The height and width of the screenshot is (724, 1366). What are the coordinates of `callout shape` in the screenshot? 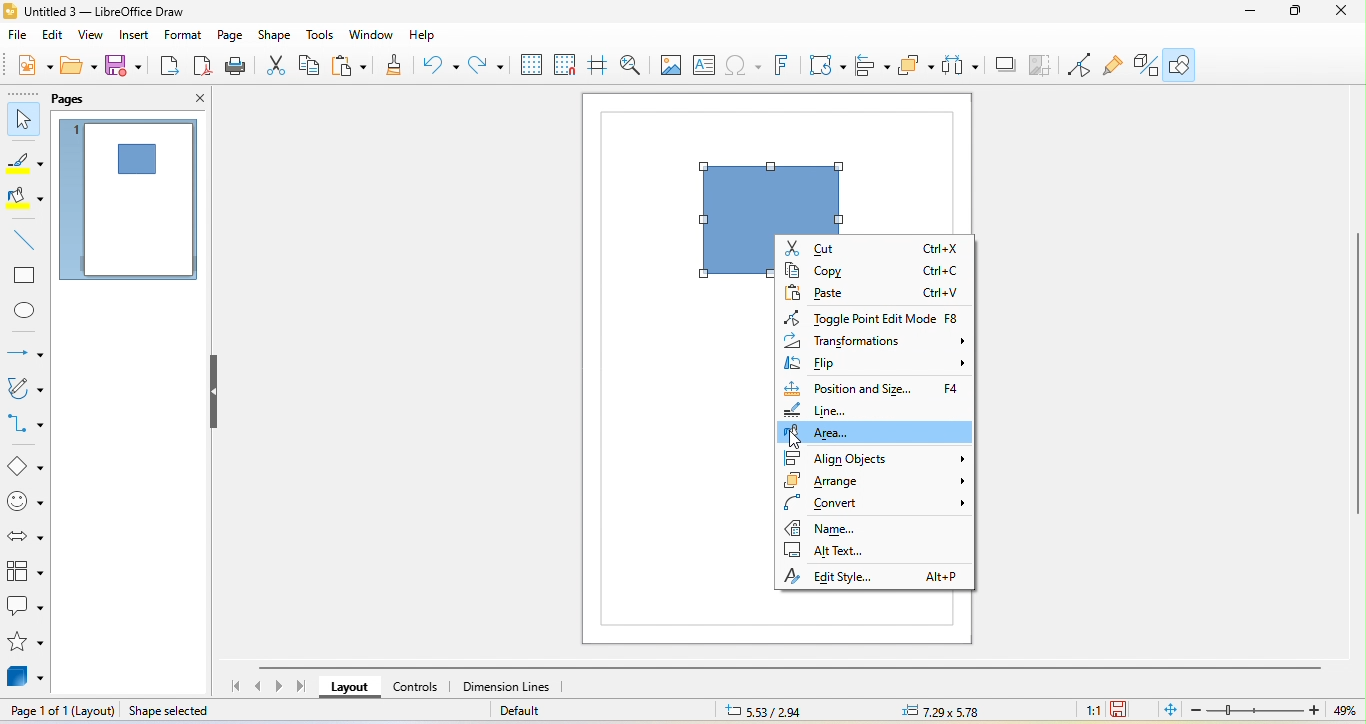 It's located at (25, 610).